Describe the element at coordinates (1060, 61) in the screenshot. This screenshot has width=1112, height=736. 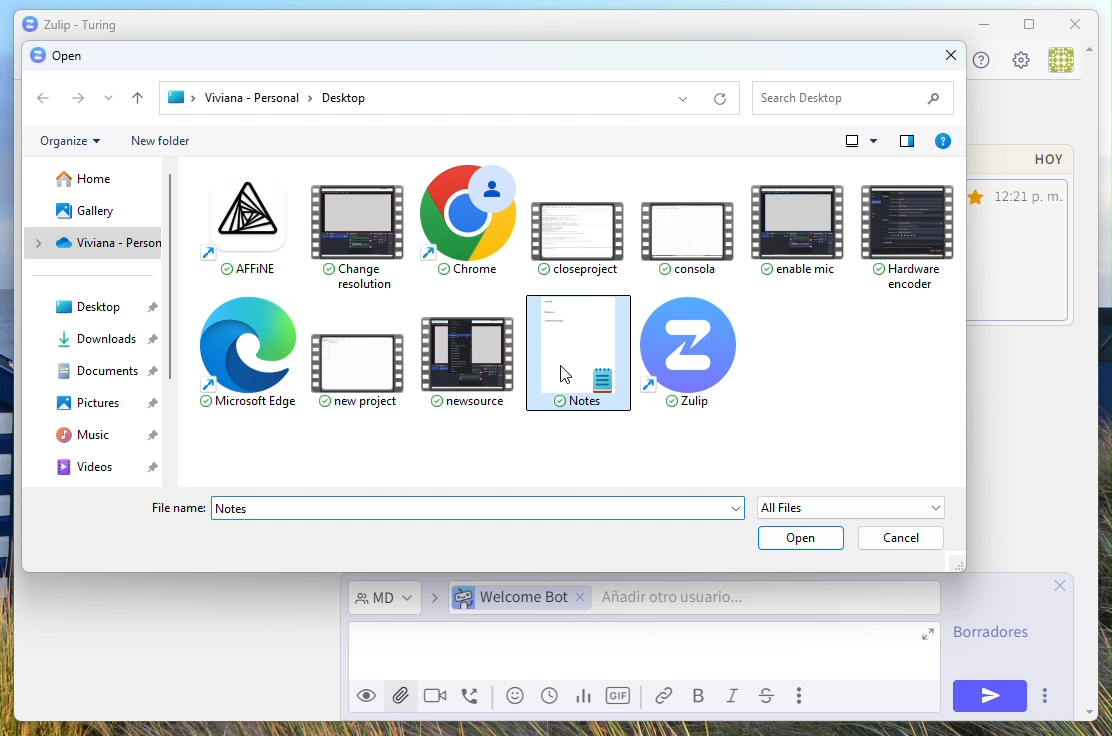
I see `User` at that location.